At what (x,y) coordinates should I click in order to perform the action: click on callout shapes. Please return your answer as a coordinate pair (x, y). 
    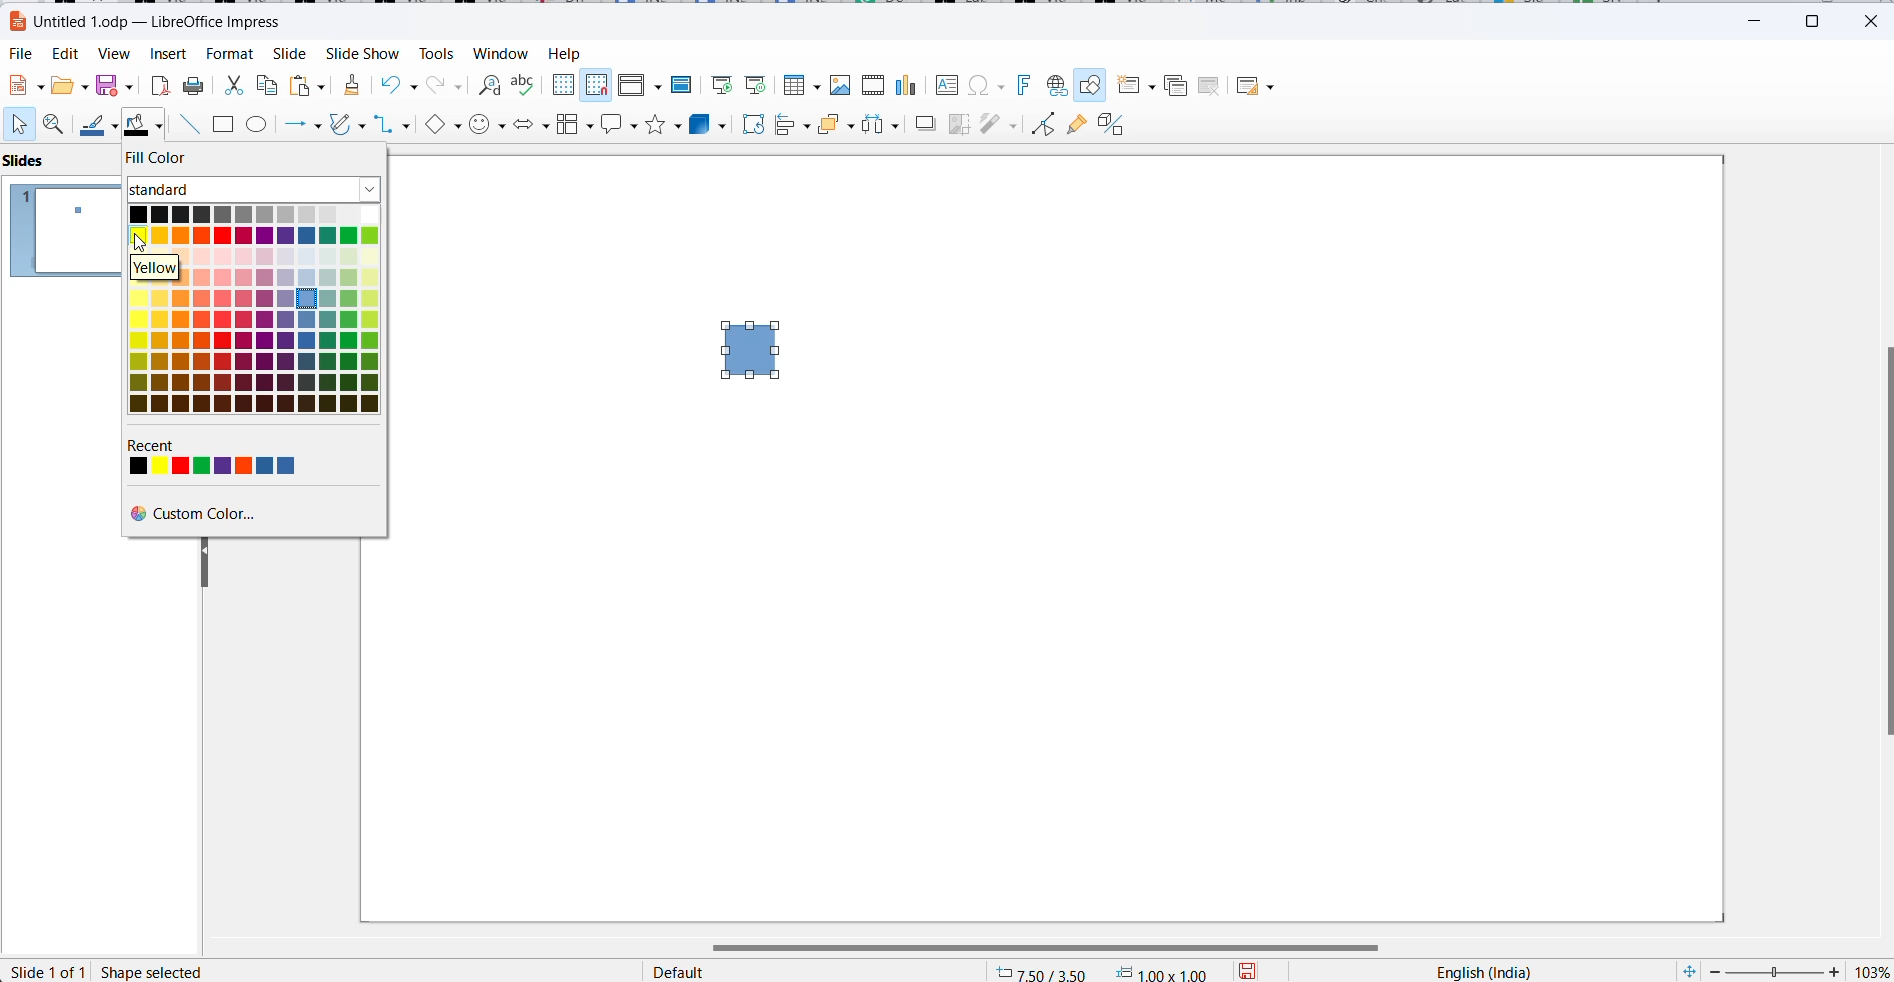
    Looking at the image, I should click on (620, 123).